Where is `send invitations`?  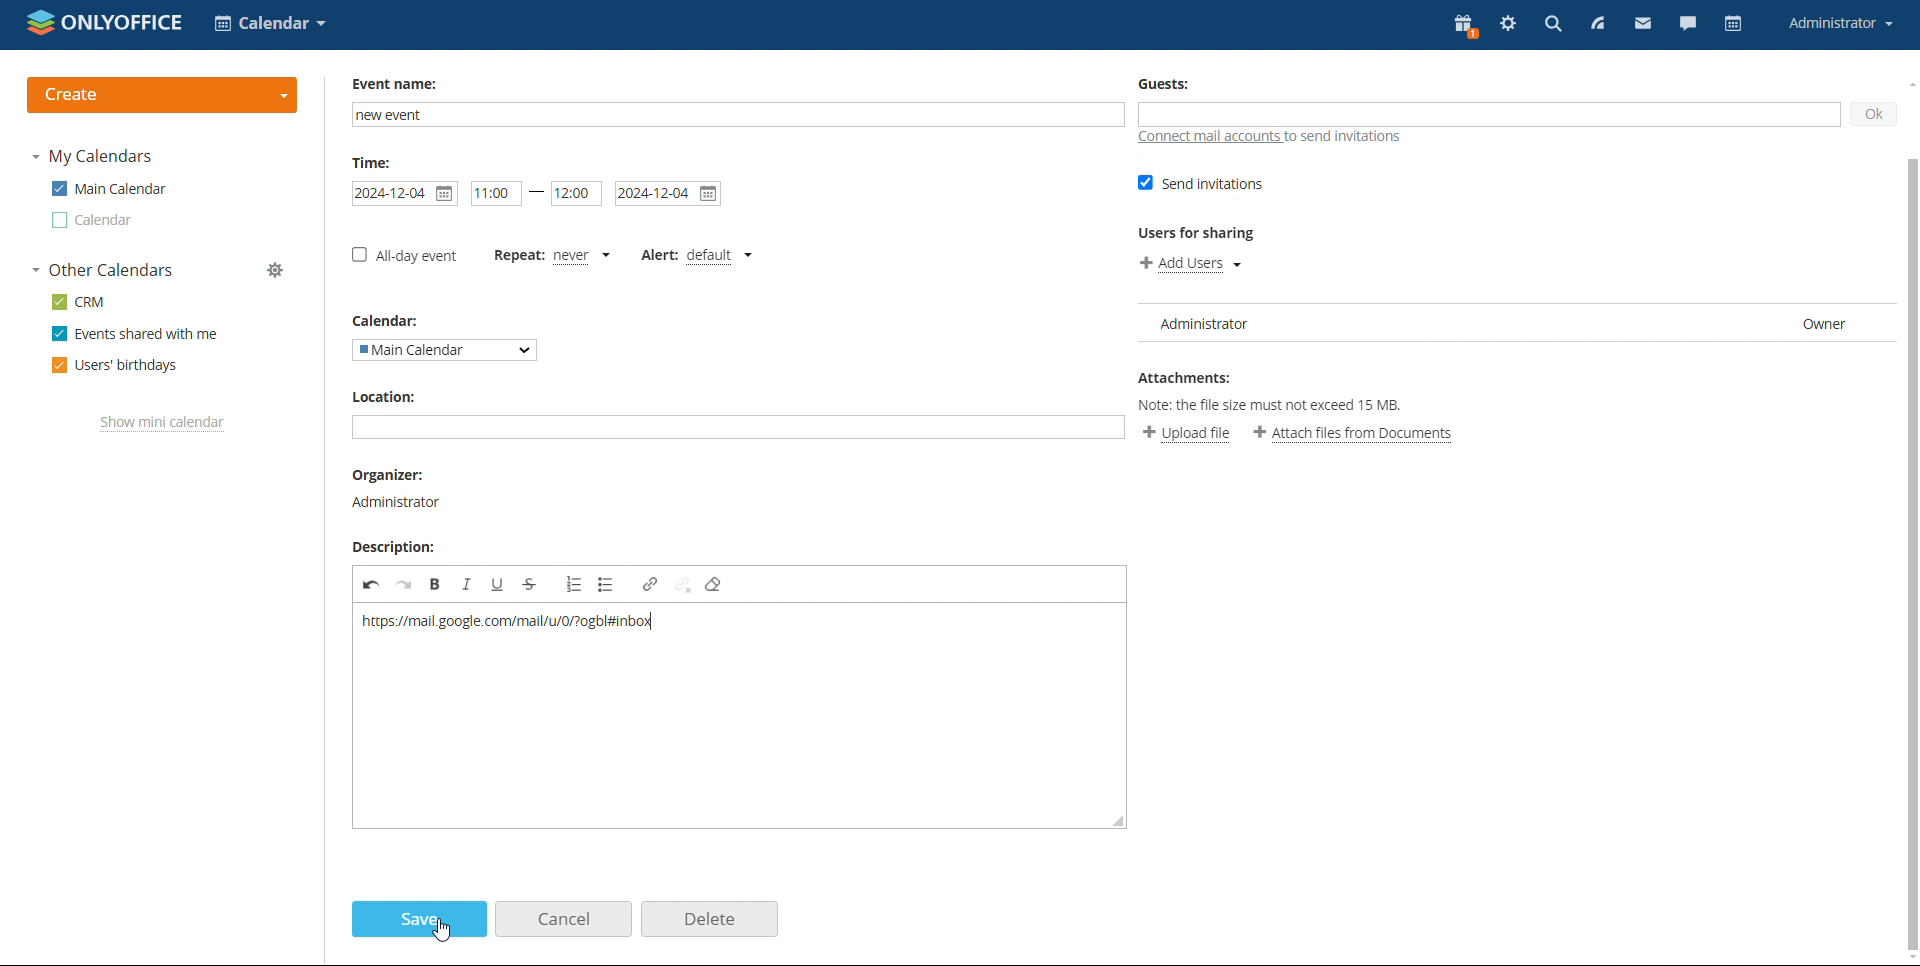 send invitations is located at coordinates (1194, 182).